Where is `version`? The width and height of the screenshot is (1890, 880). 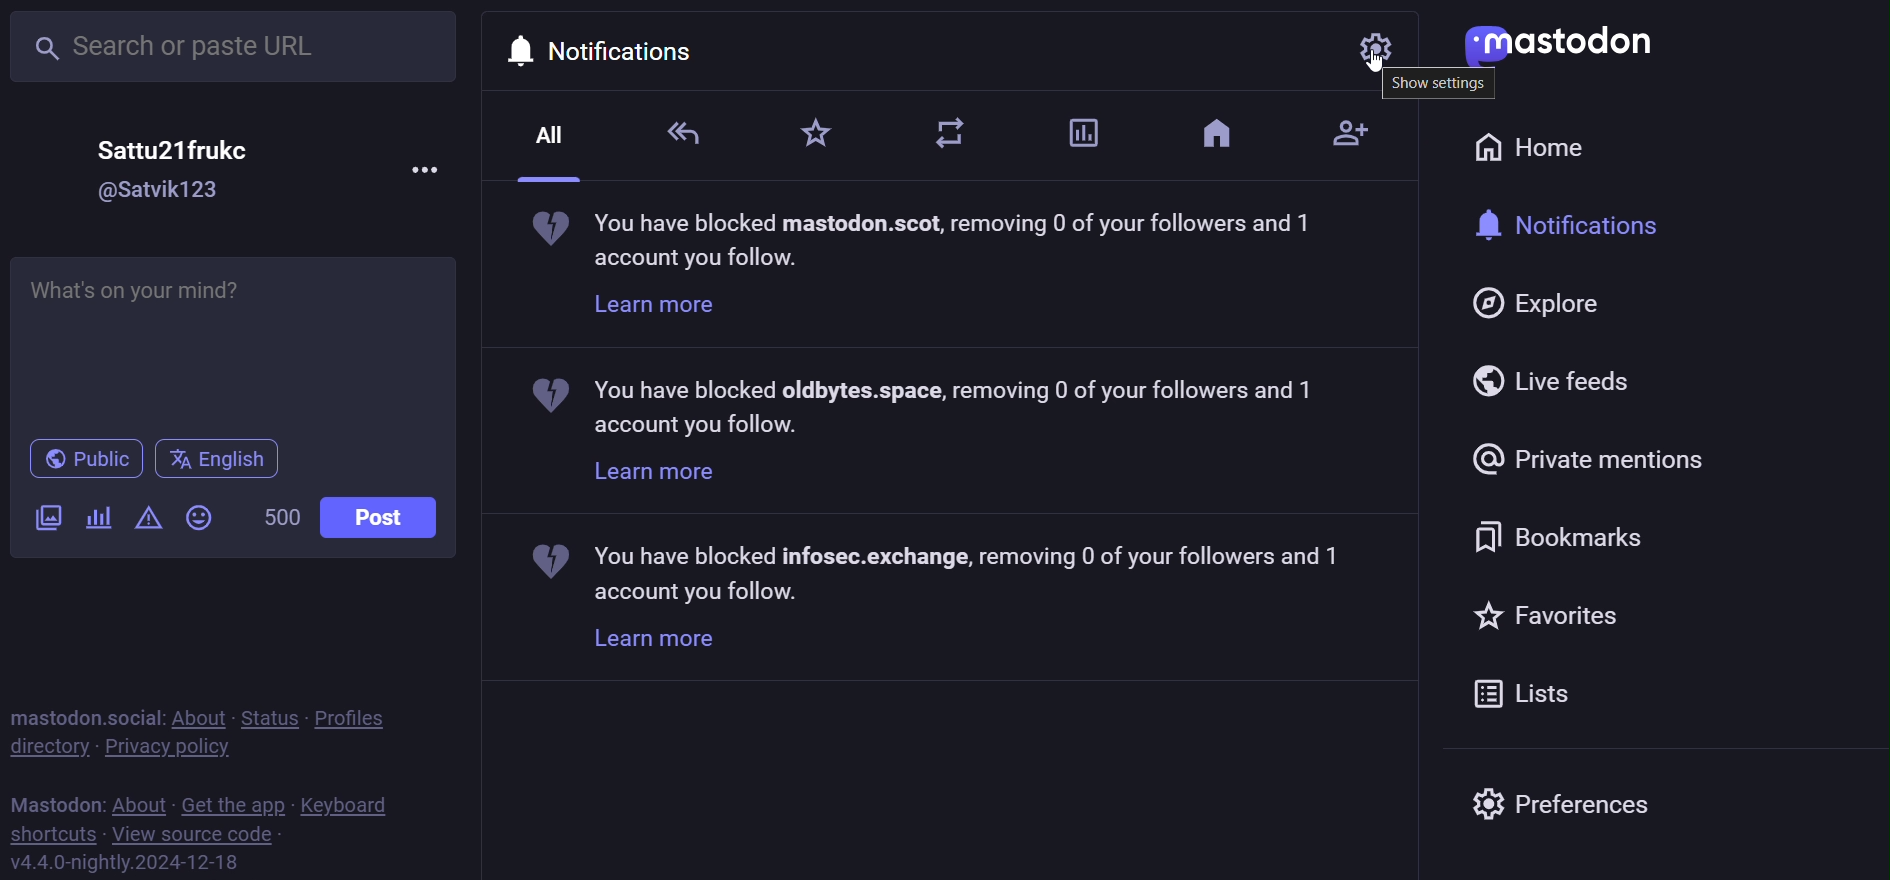
version is located at coordinates (126, 861).